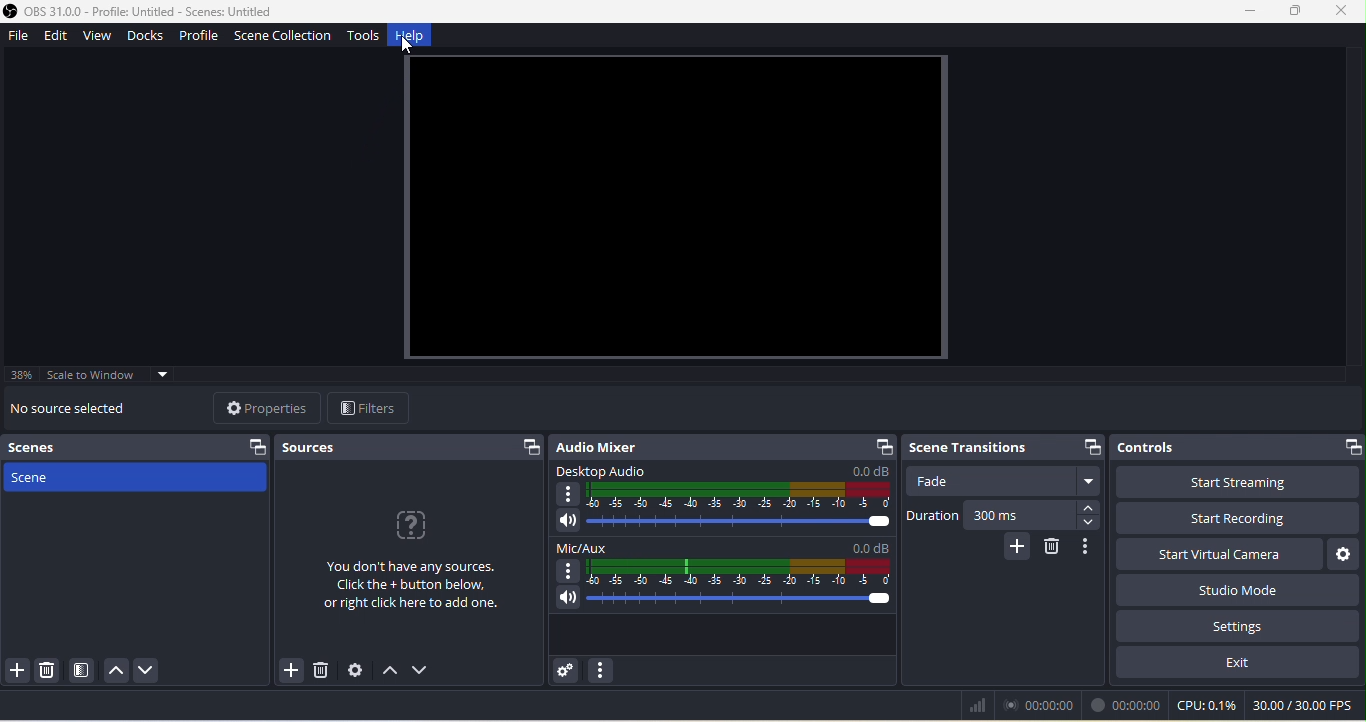 This screenshot has height=722, width=1366. What do you see at coordinates (1237, 520) in the screenshot?
I see `start recording` at bounding box center [1237, 520].